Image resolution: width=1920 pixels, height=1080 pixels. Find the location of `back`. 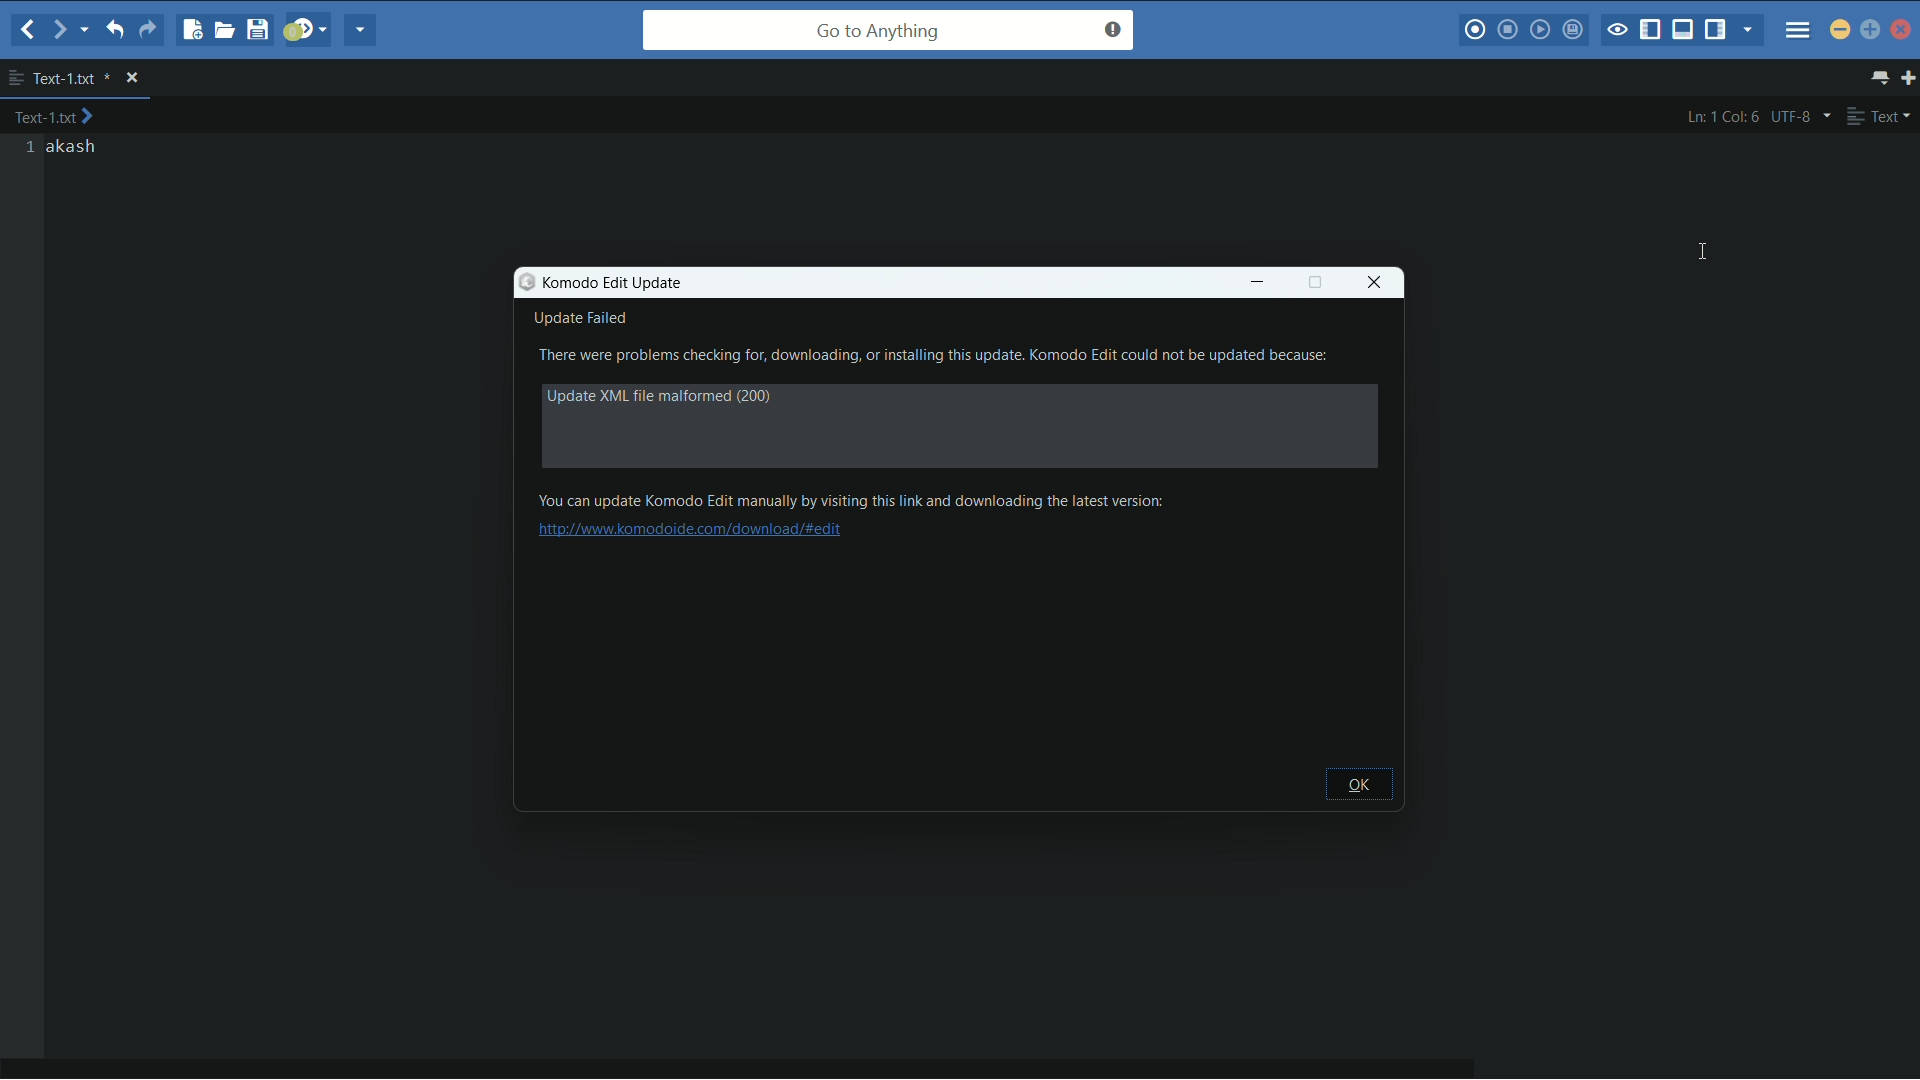

back is located at coordinates (28, 30).